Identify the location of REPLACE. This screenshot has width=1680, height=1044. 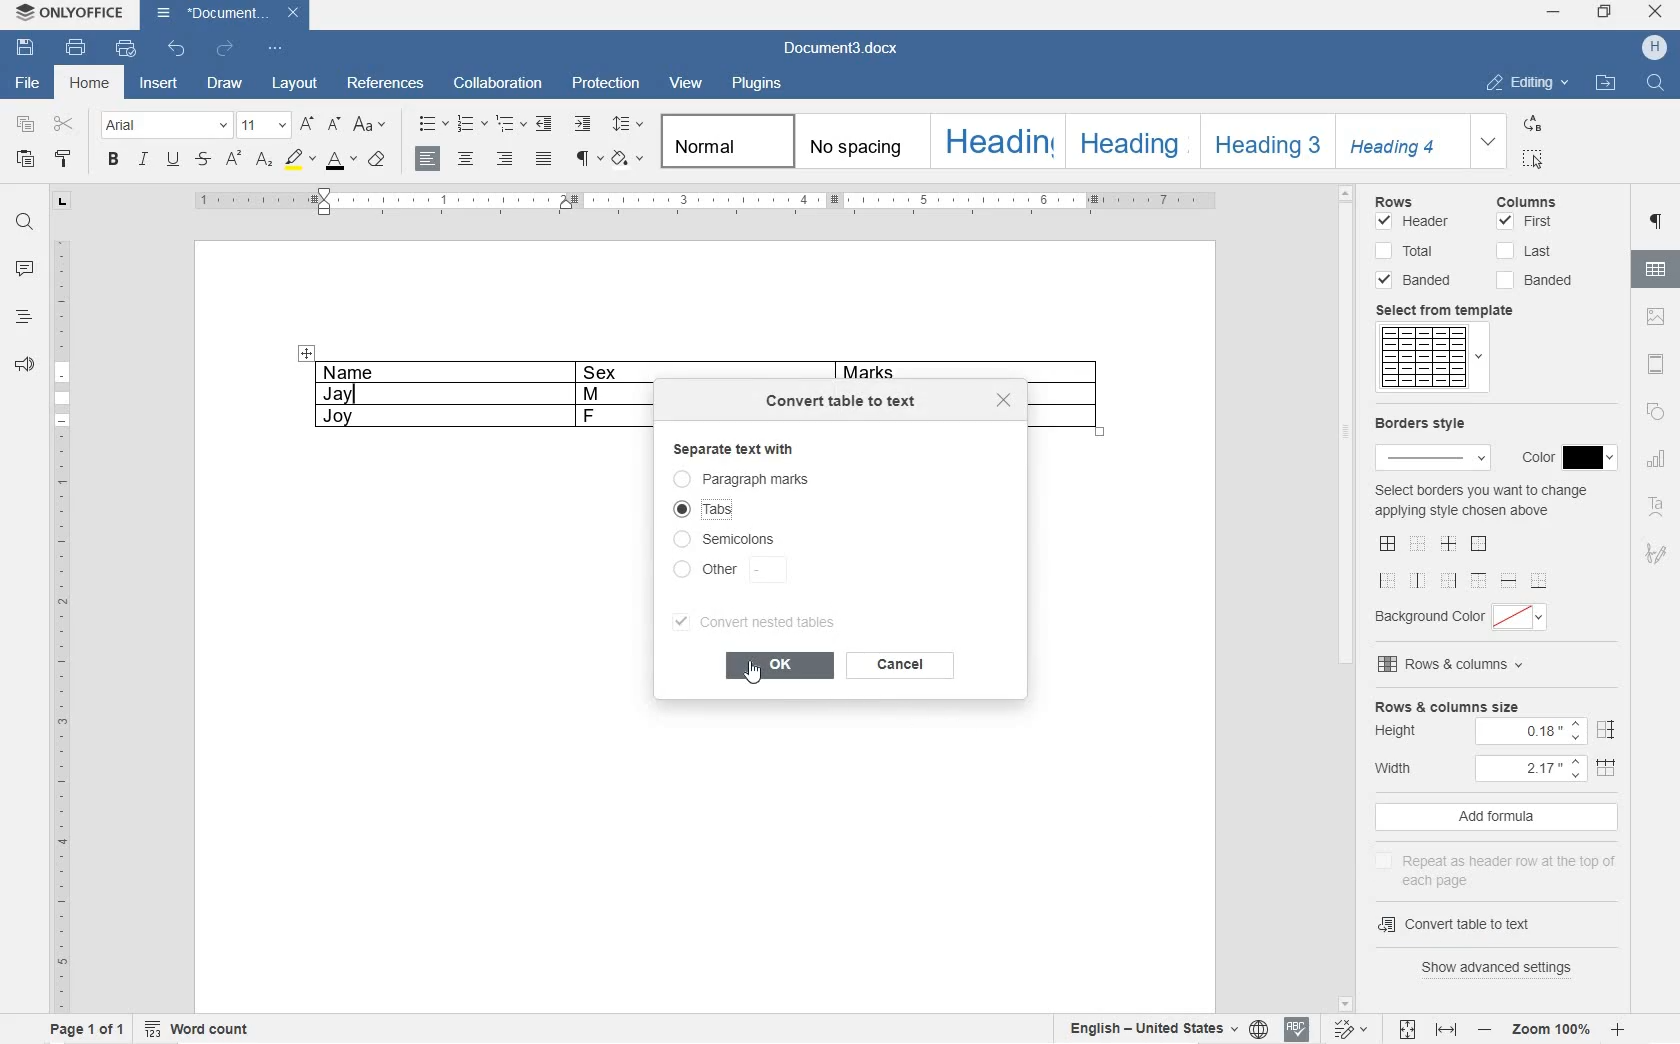
(1533, 123).